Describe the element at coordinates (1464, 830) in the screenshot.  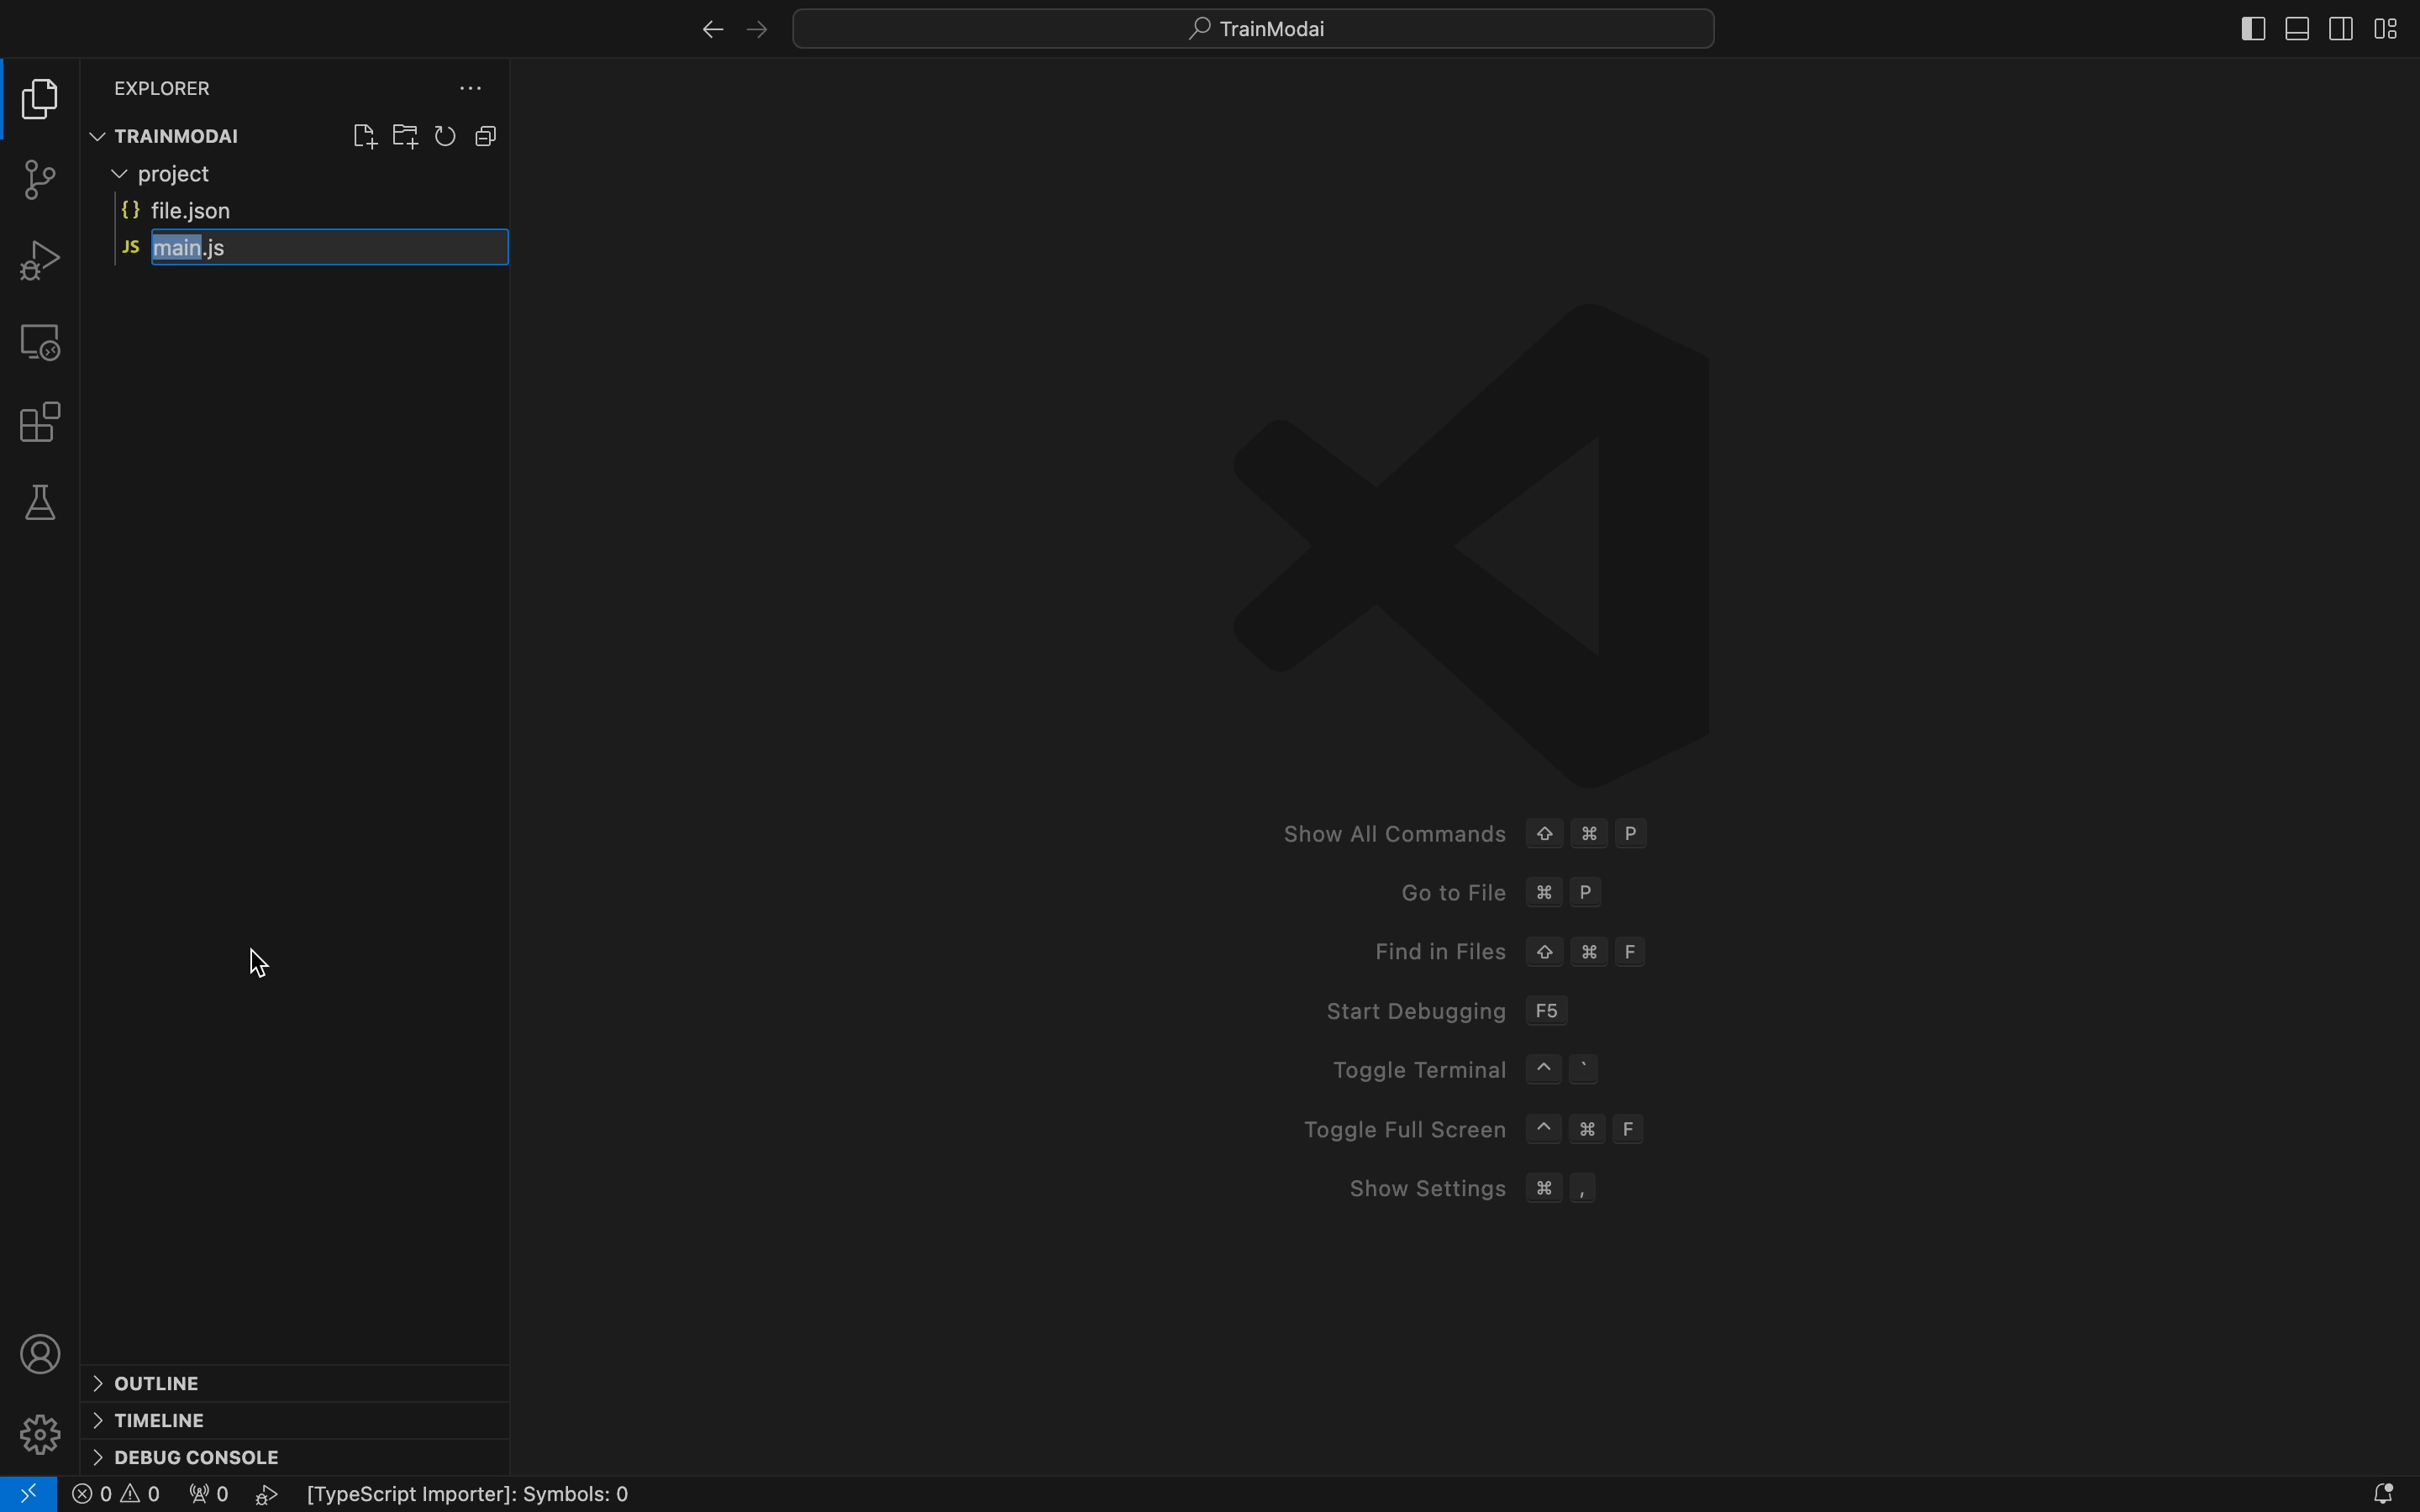
I see `Show All Commands © # P
Goto File %# P
Find in Files © # F
Start Debugging F56
Toggle Terminal ~ °
Toggle Full Screen ~ # F
Show Settings # ,` at that location.